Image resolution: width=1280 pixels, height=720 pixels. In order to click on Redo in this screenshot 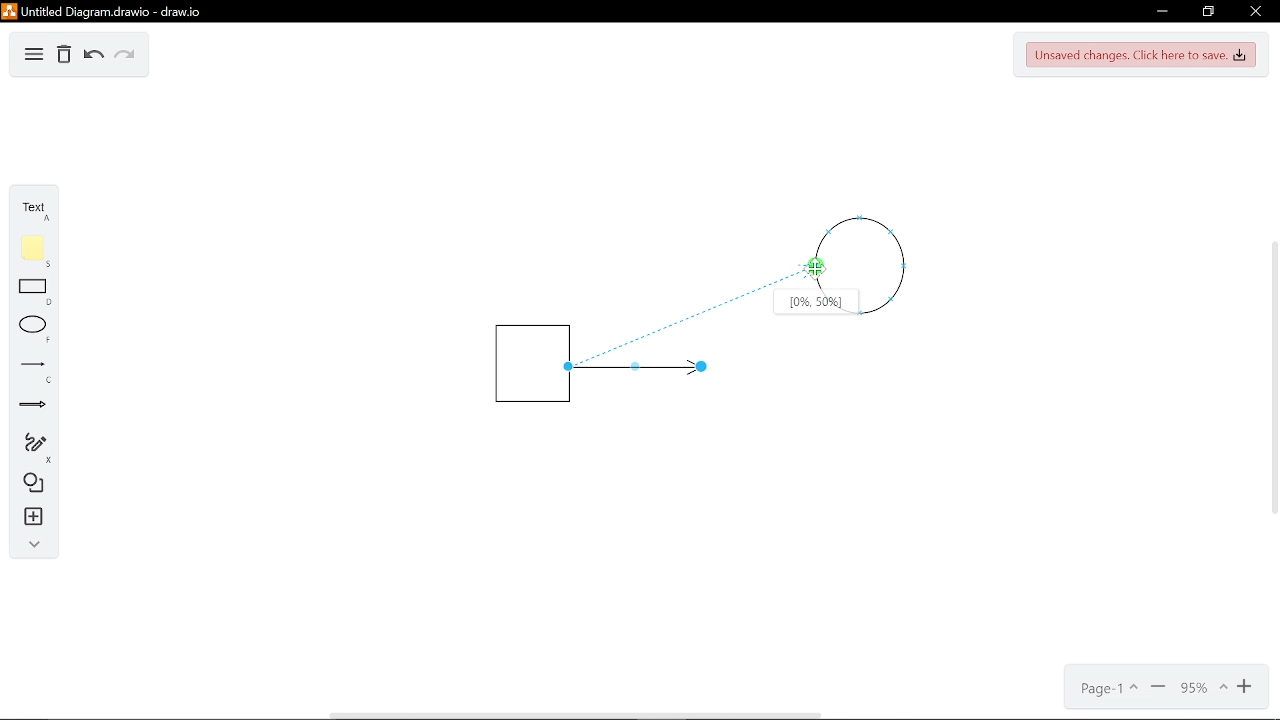, I will do `click(125, 56)`.